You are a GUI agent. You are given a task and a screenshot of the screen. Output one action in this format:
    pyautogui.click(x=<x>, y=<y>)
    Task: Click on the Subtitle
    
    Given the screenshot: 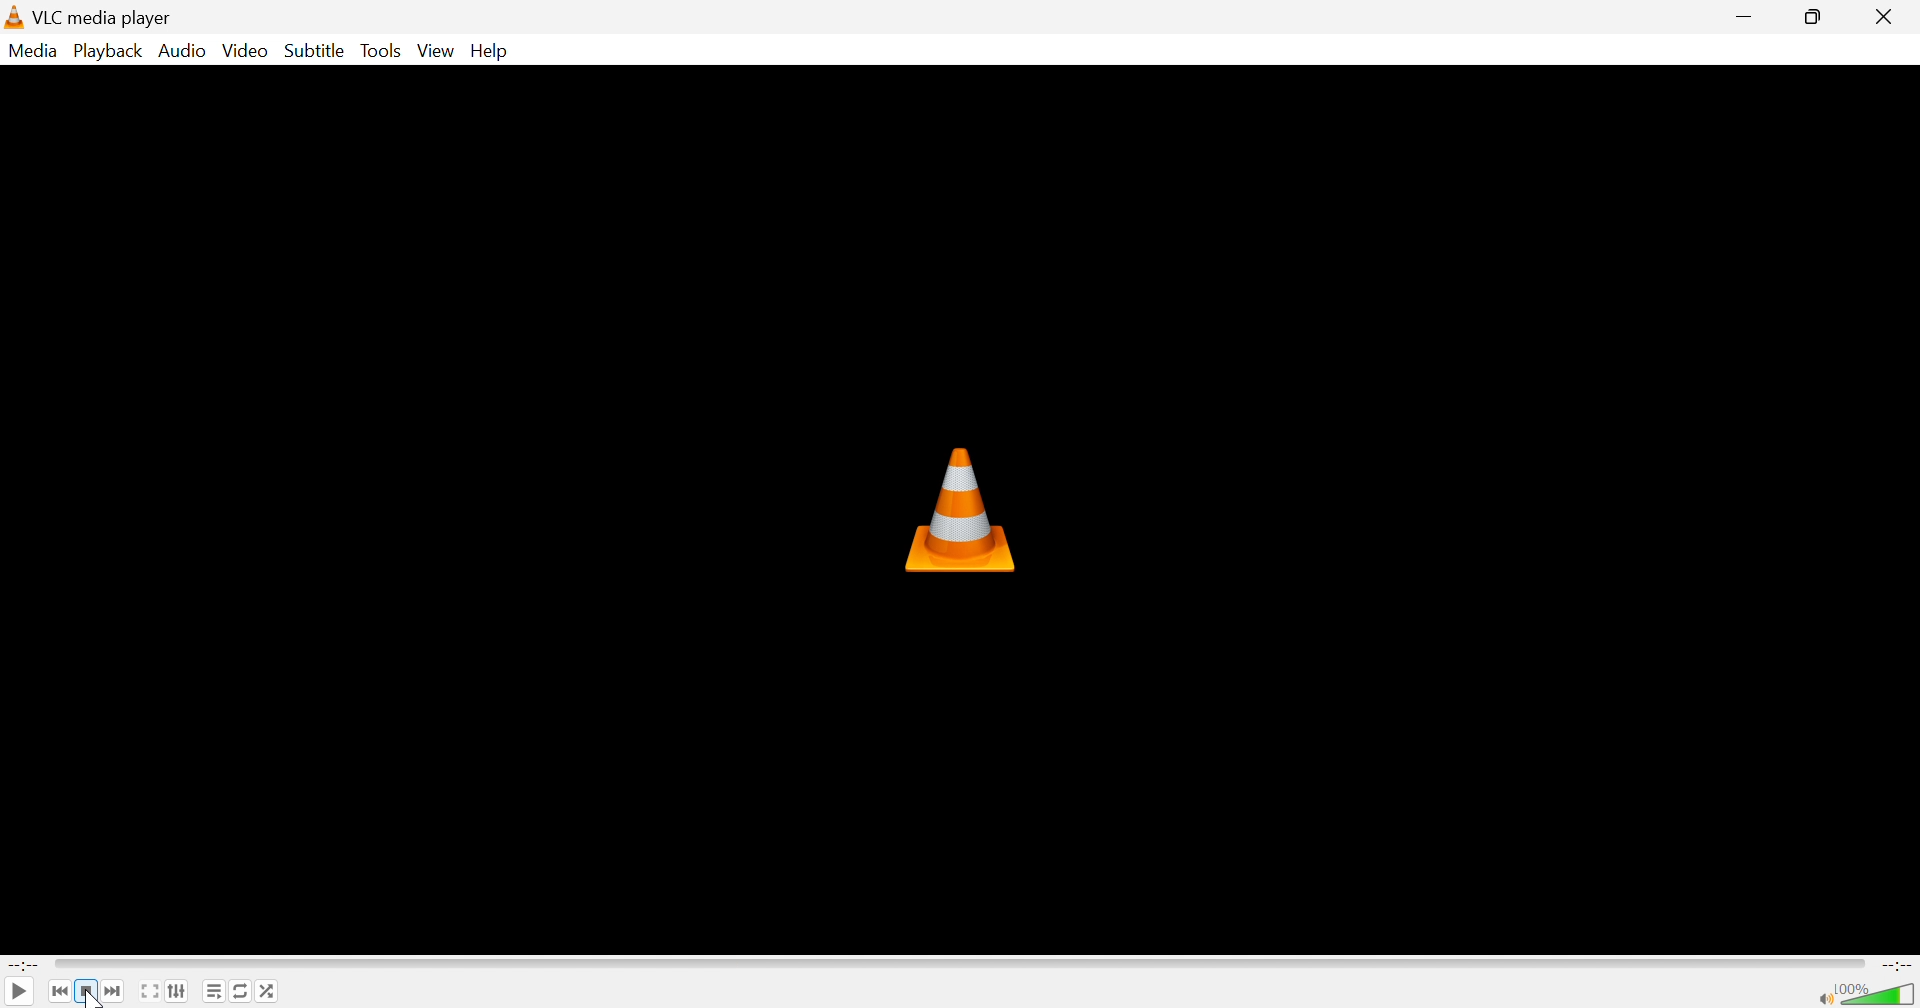 What is the action you would take?
    pyautogui.click(x=316, y=50)
    